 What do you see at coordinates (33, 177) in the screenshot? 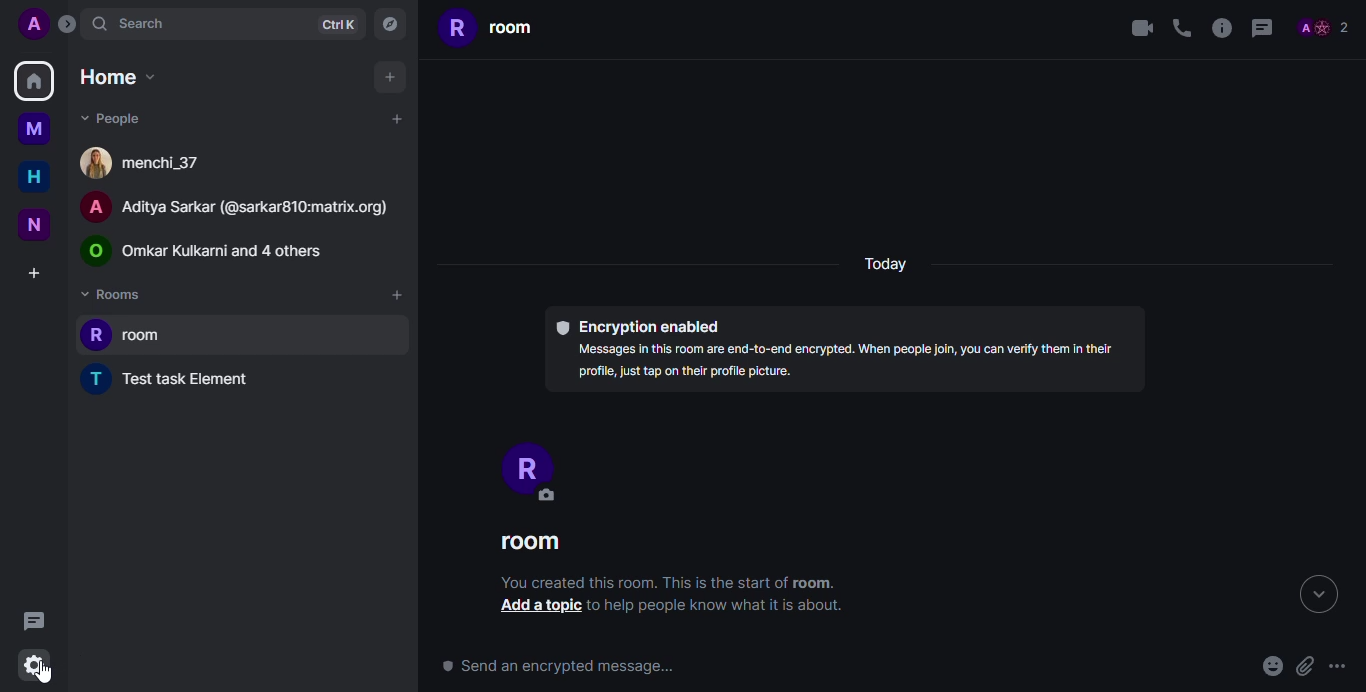
I see `home` at bounding box center [33, 177].